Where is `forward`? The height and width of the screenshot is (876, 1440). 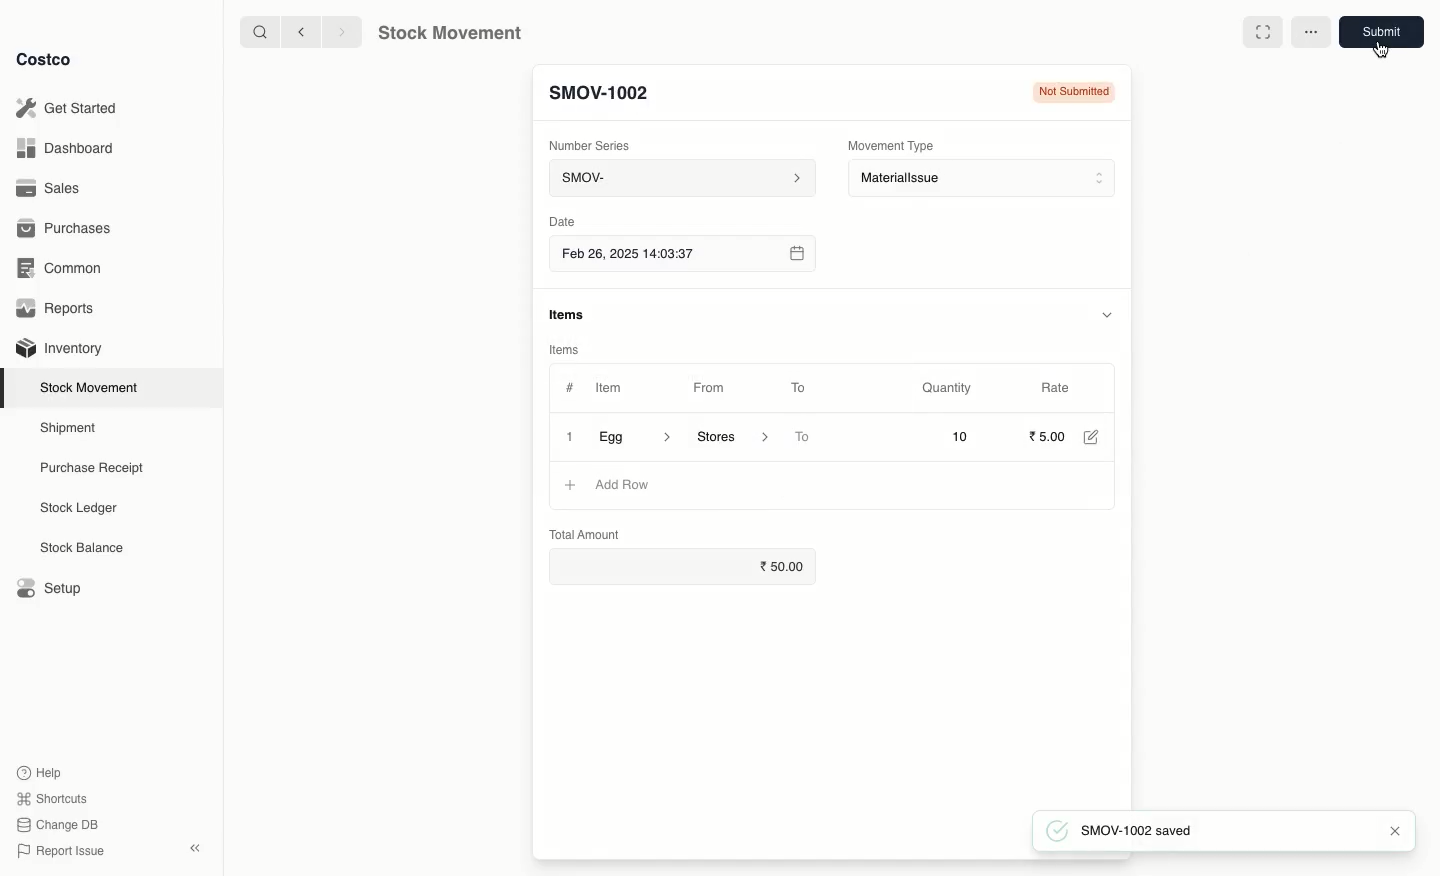
forward is located at coordinates (337, 31).